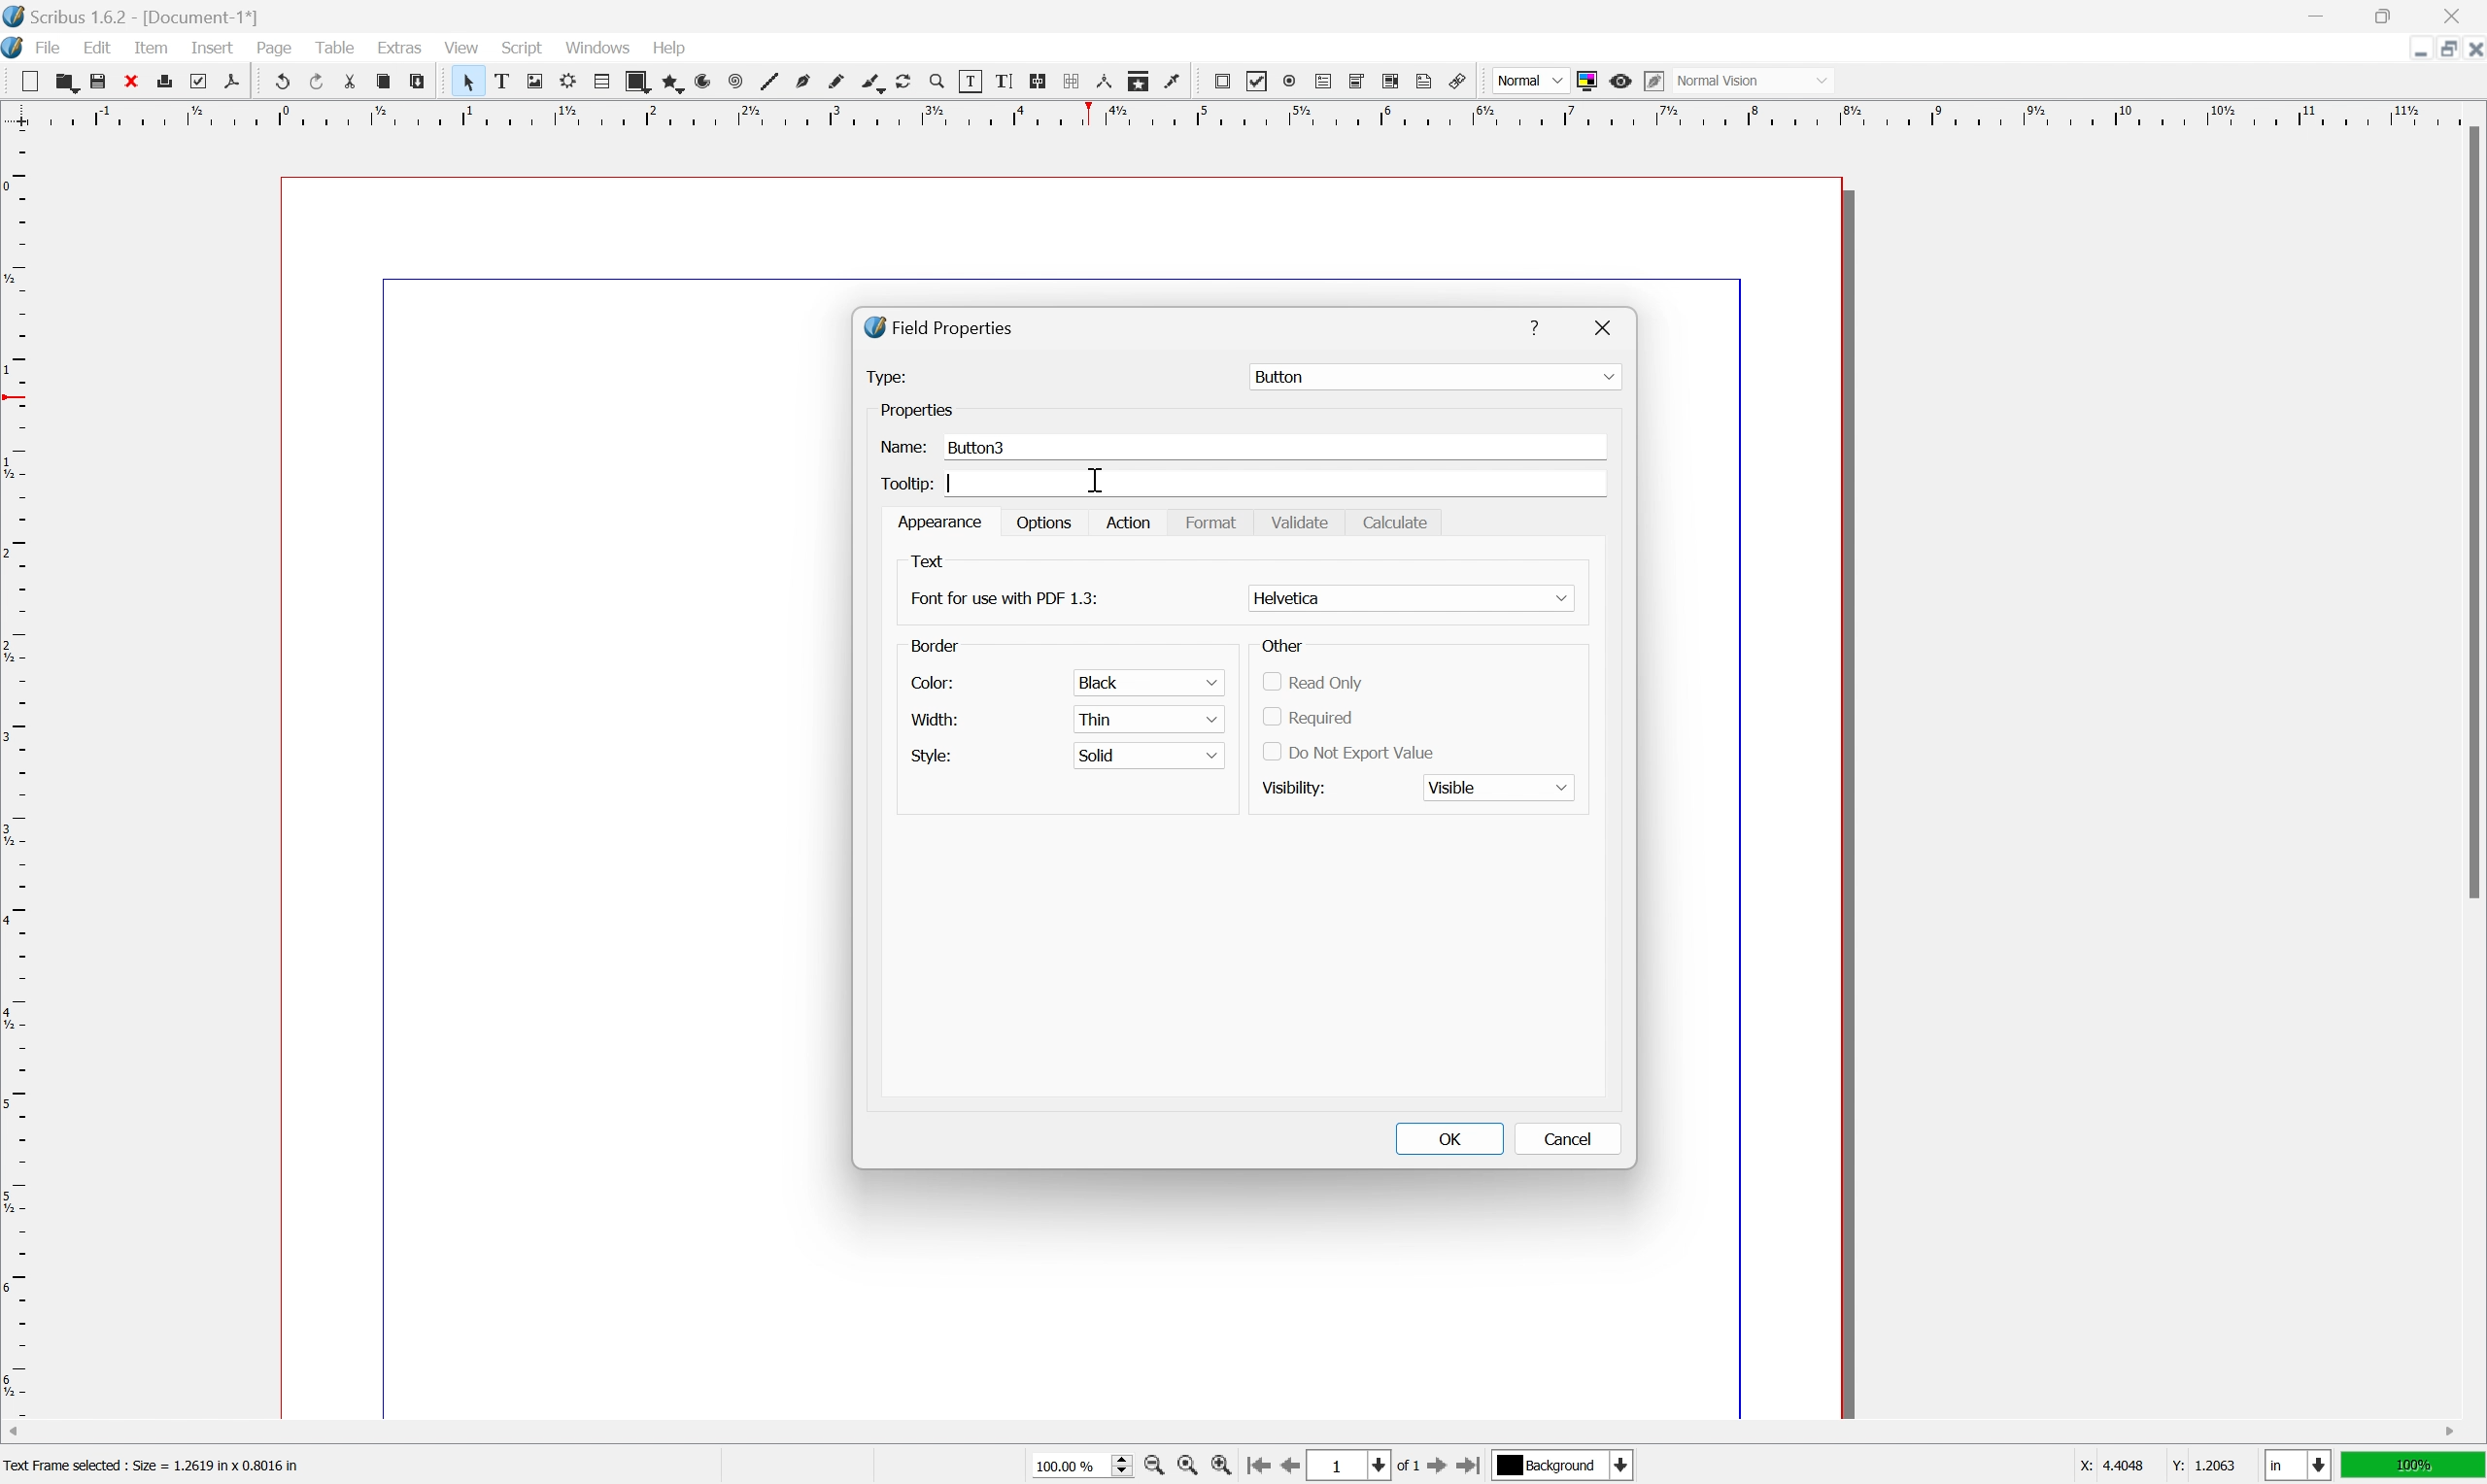 Image resolution: width=2487 pixels, height=1484 pixels. What do you see at coordinates (1363, 1468) in the screenshot?
I see `select current page` at bounding box center [1363, 1468].